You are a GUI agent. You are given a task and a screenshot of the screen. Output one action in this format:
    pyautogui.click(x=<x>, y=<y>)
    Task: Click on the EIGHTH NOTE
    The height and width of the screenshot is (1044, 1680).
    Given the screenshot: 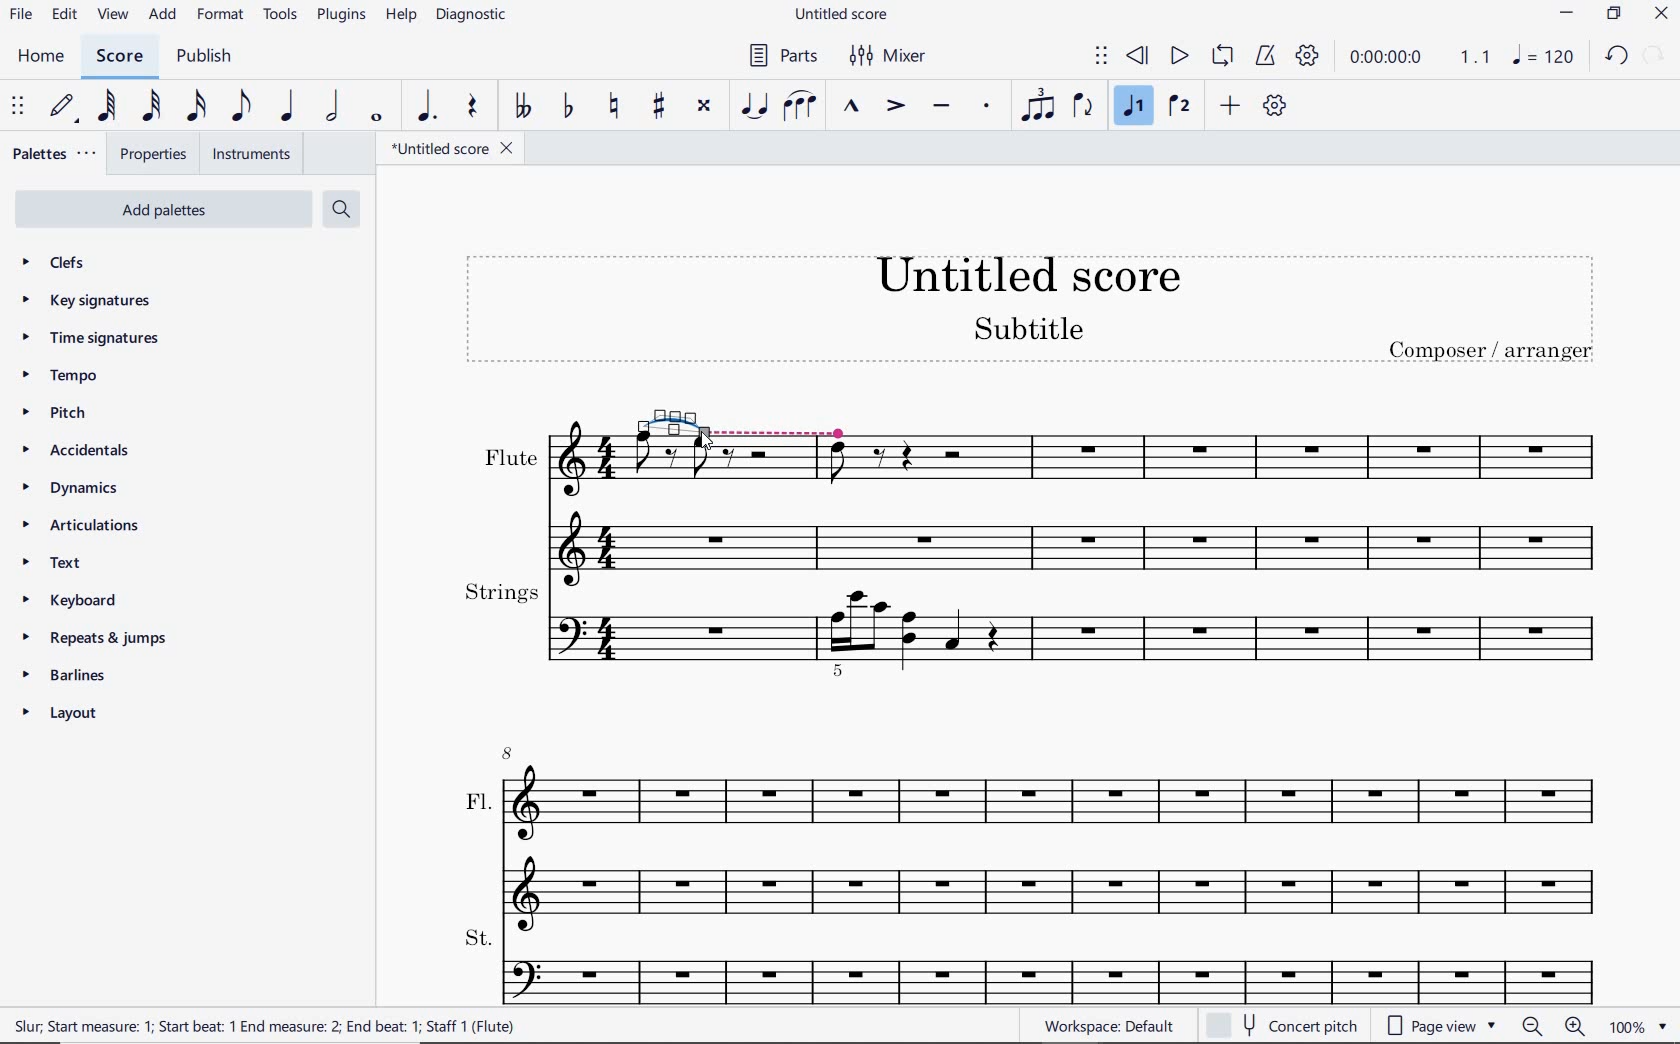 What is the action you would take?
    pyautogui.click(x=243, y=105)
    